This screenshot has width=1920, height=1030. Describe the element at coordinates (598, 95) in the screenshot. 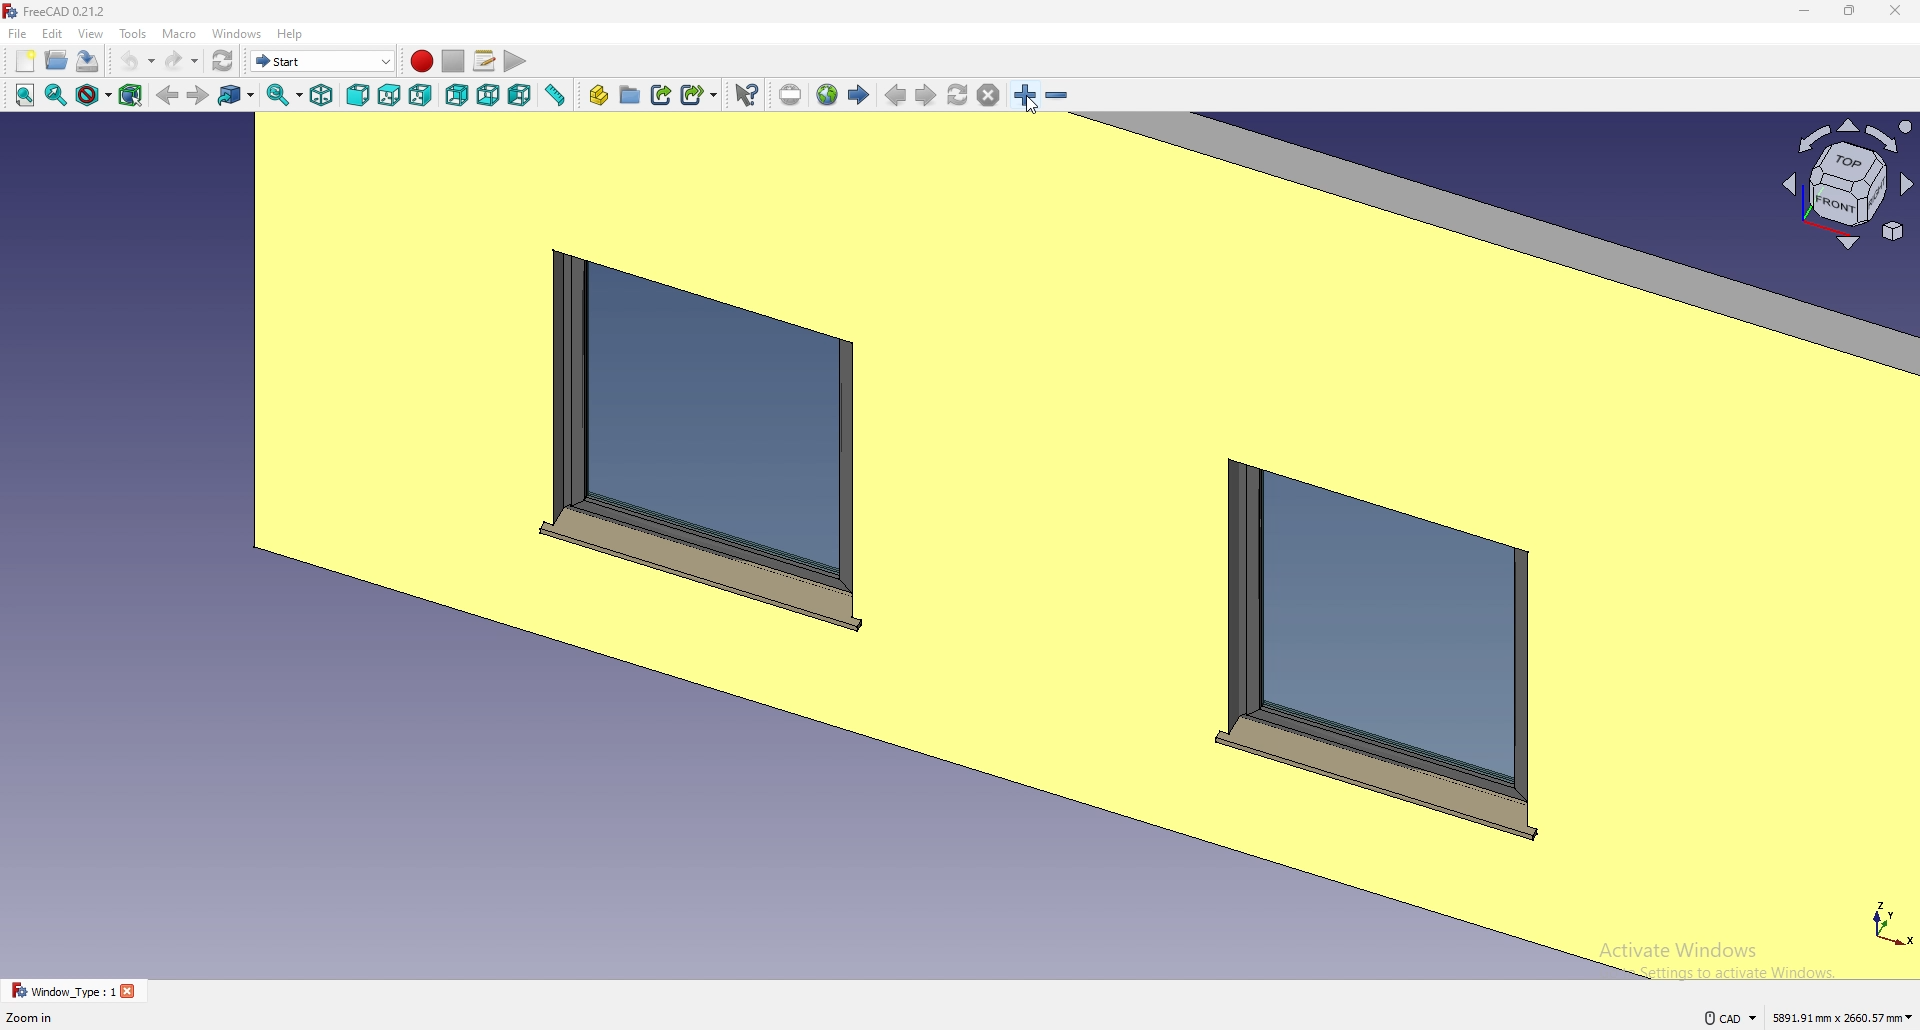

I see `create part` at that location.